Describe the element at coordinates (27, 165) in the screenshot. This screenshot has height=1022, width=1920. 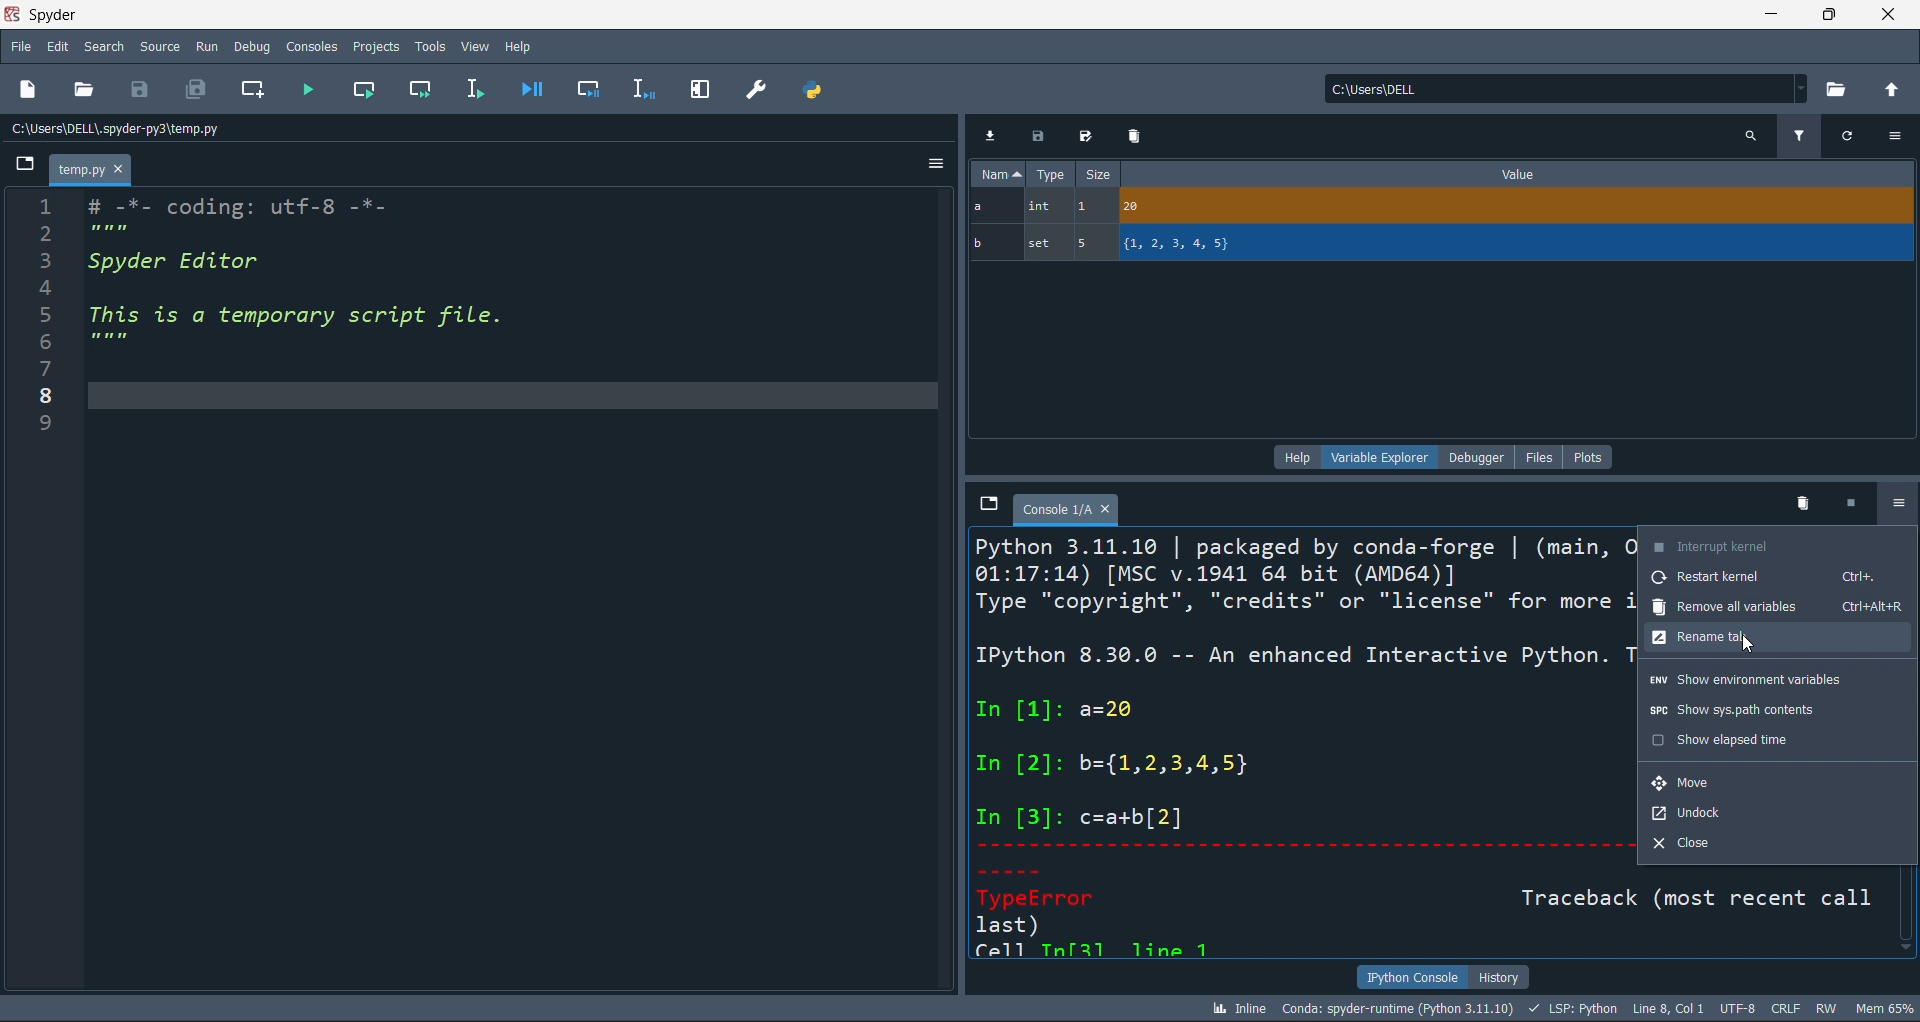
I see `browse tabs` at that location.